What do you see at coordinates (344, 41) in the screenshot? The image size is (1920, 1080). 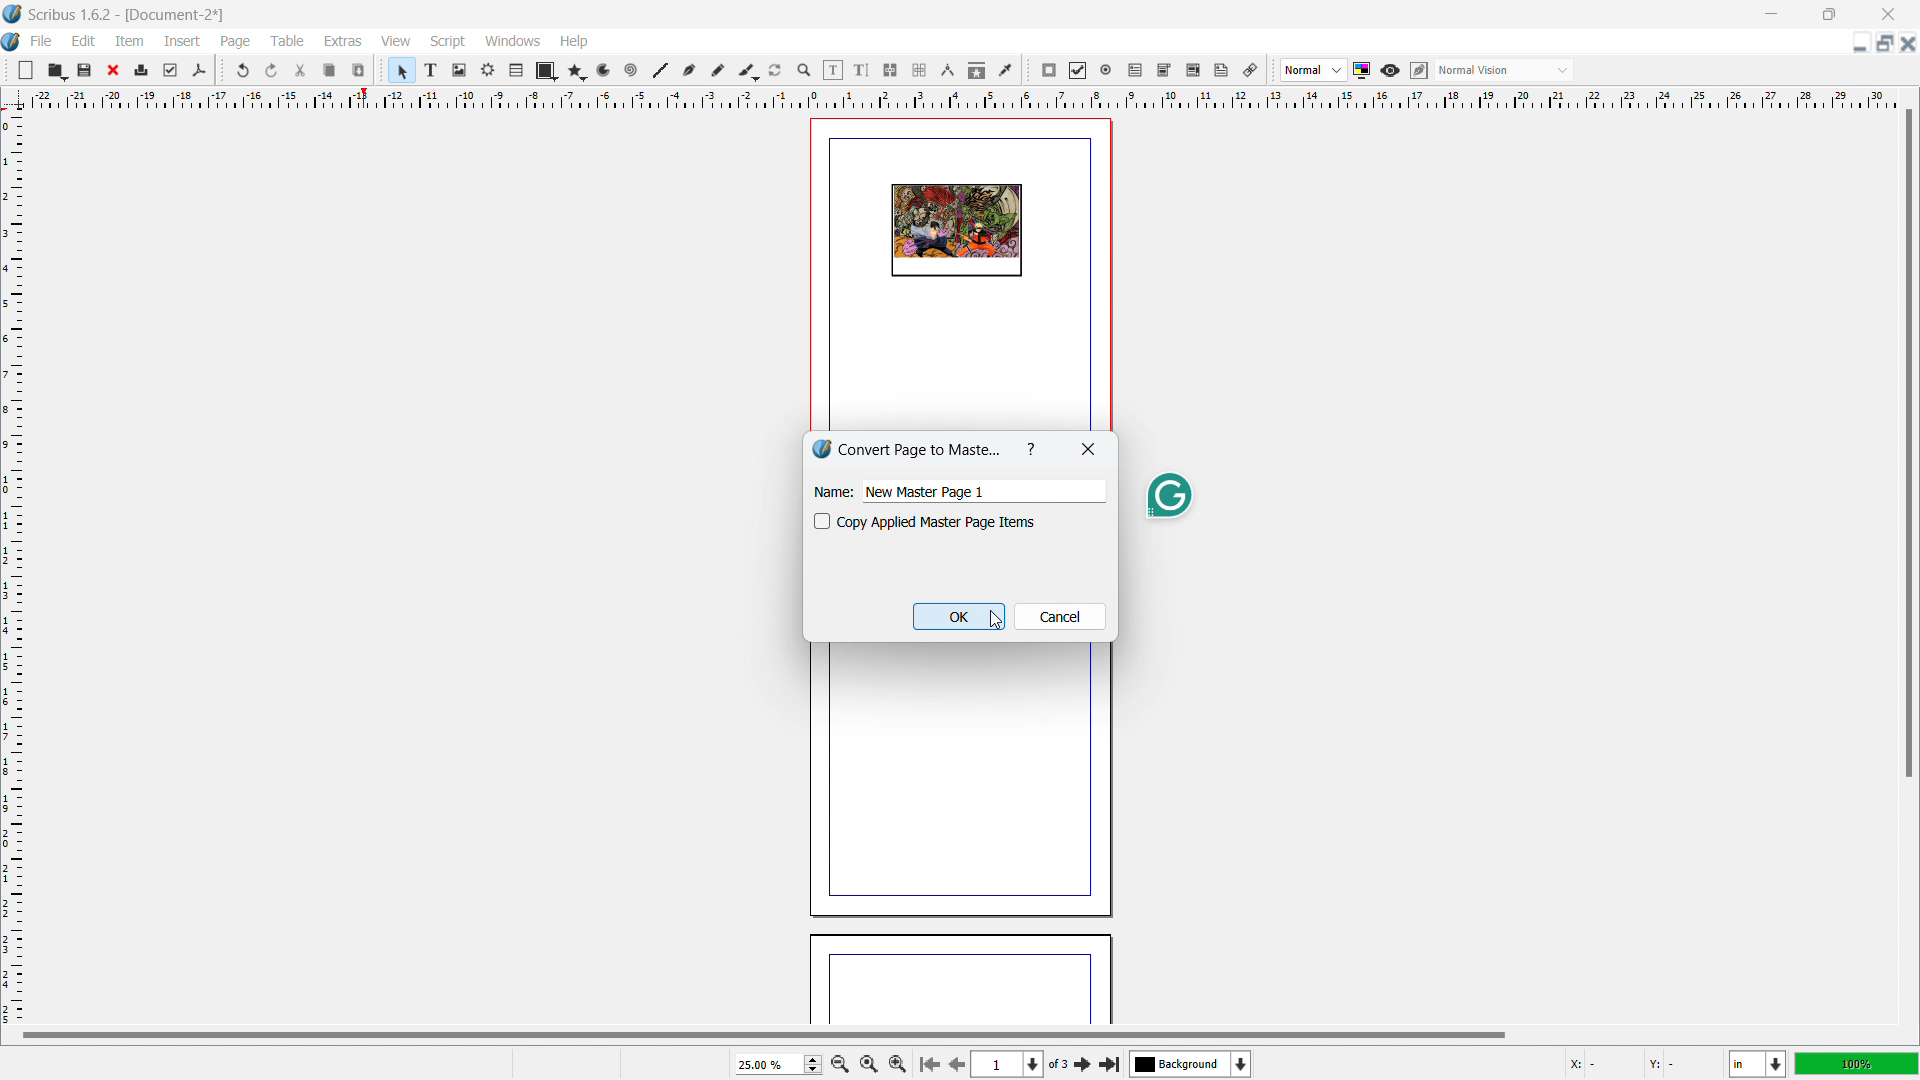 I see `extras` at bounding box center [344, 41].